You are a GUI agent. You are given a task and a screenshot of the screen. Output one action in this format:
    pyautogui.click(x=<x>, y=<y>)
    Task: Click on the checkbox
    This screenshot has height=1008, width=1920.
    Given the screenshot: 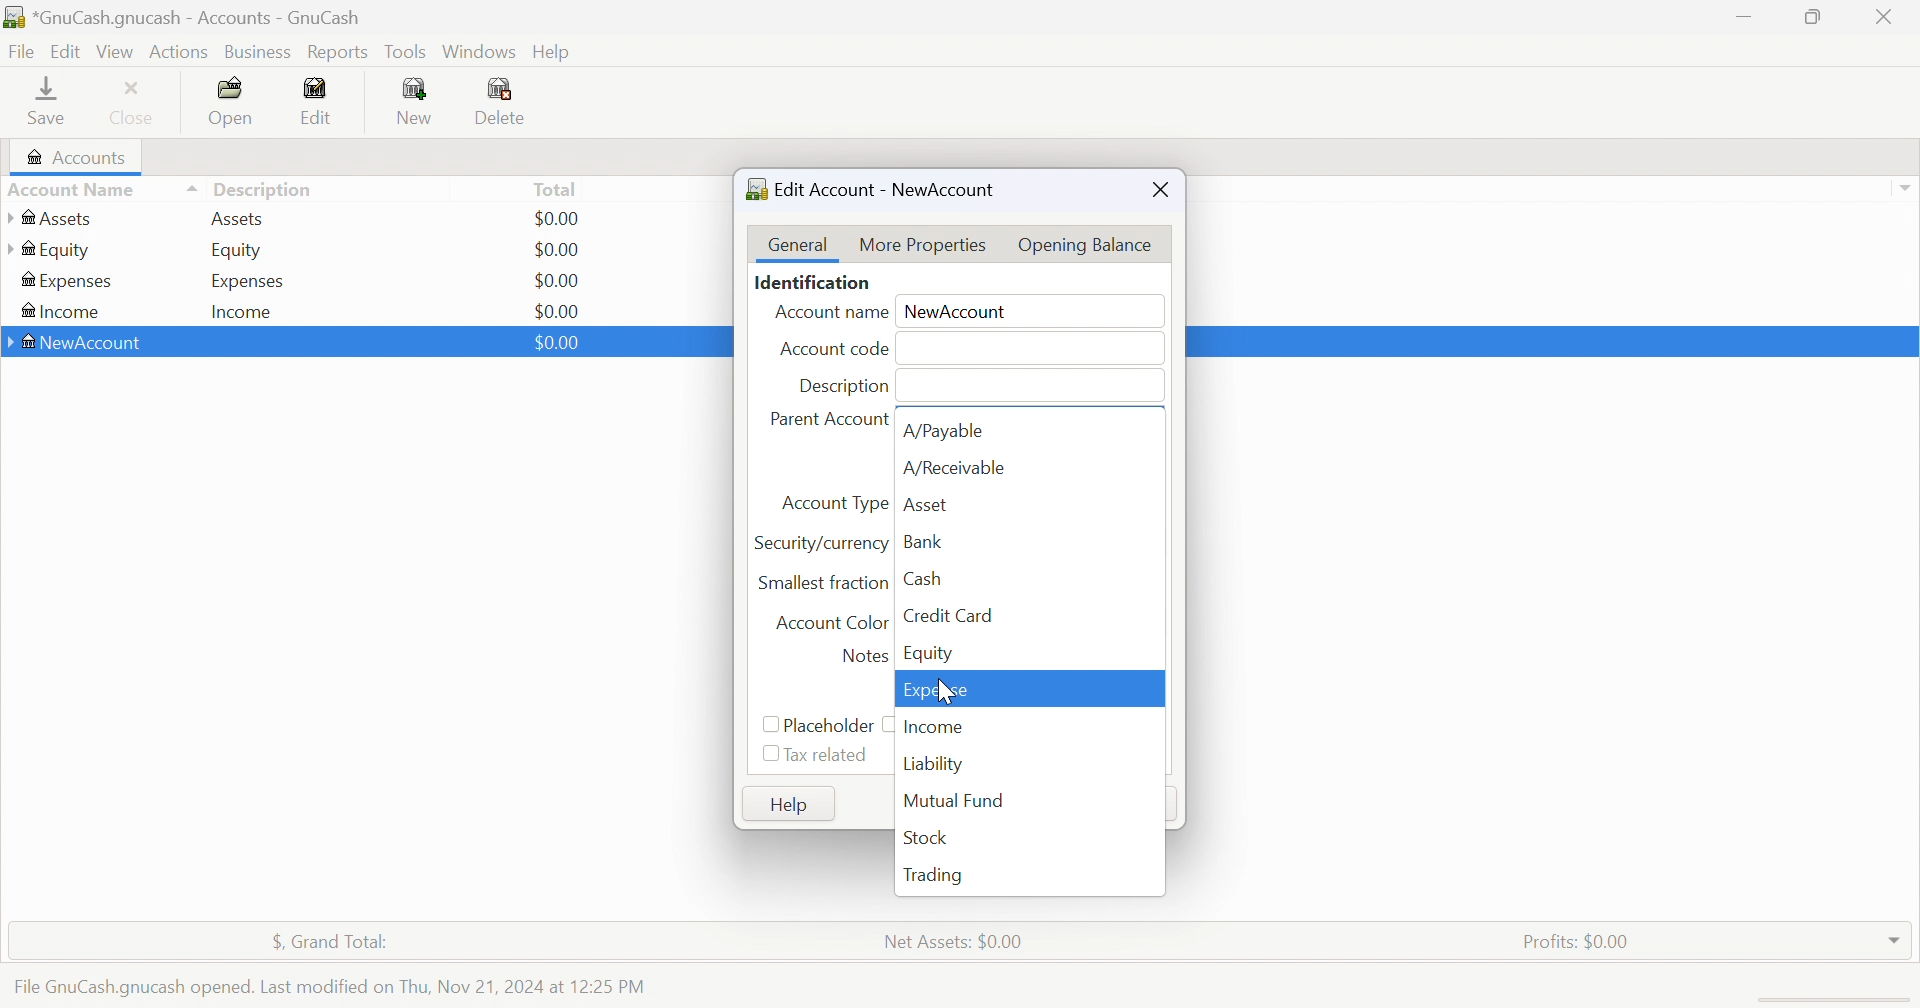 What is the action you would take?
    pyautogui.click(x=889, y=726)
    